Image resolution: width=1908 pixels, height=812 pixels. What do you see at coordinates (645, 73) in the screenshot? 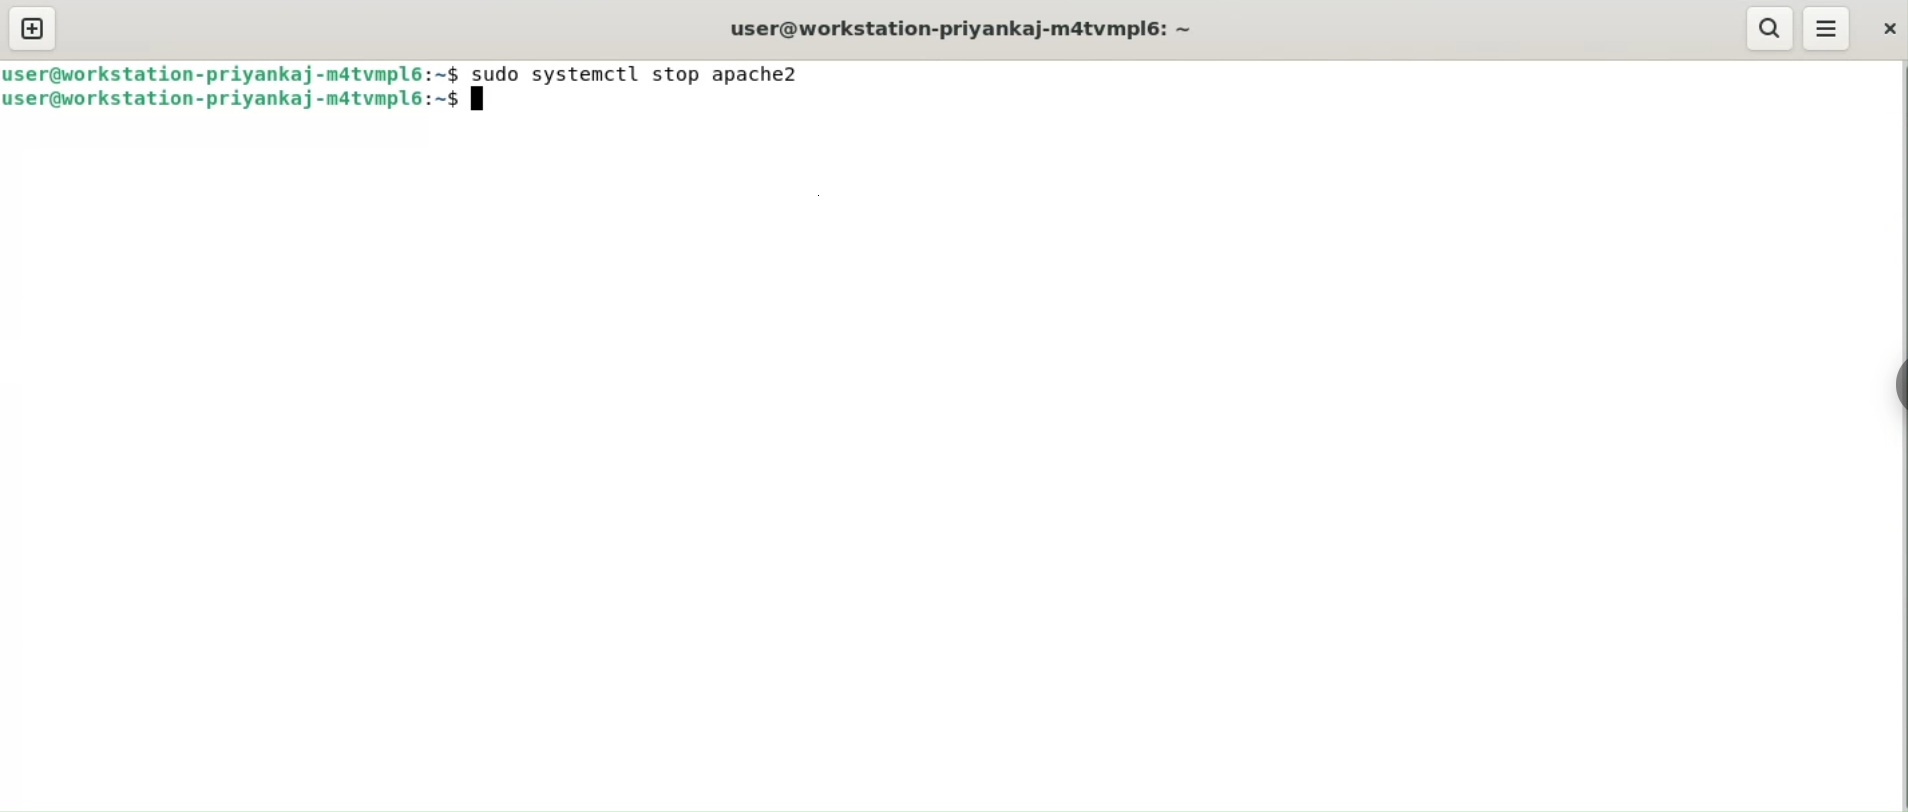
I see `sudo systemctl stop apache2` at bounding box center [645, 73].